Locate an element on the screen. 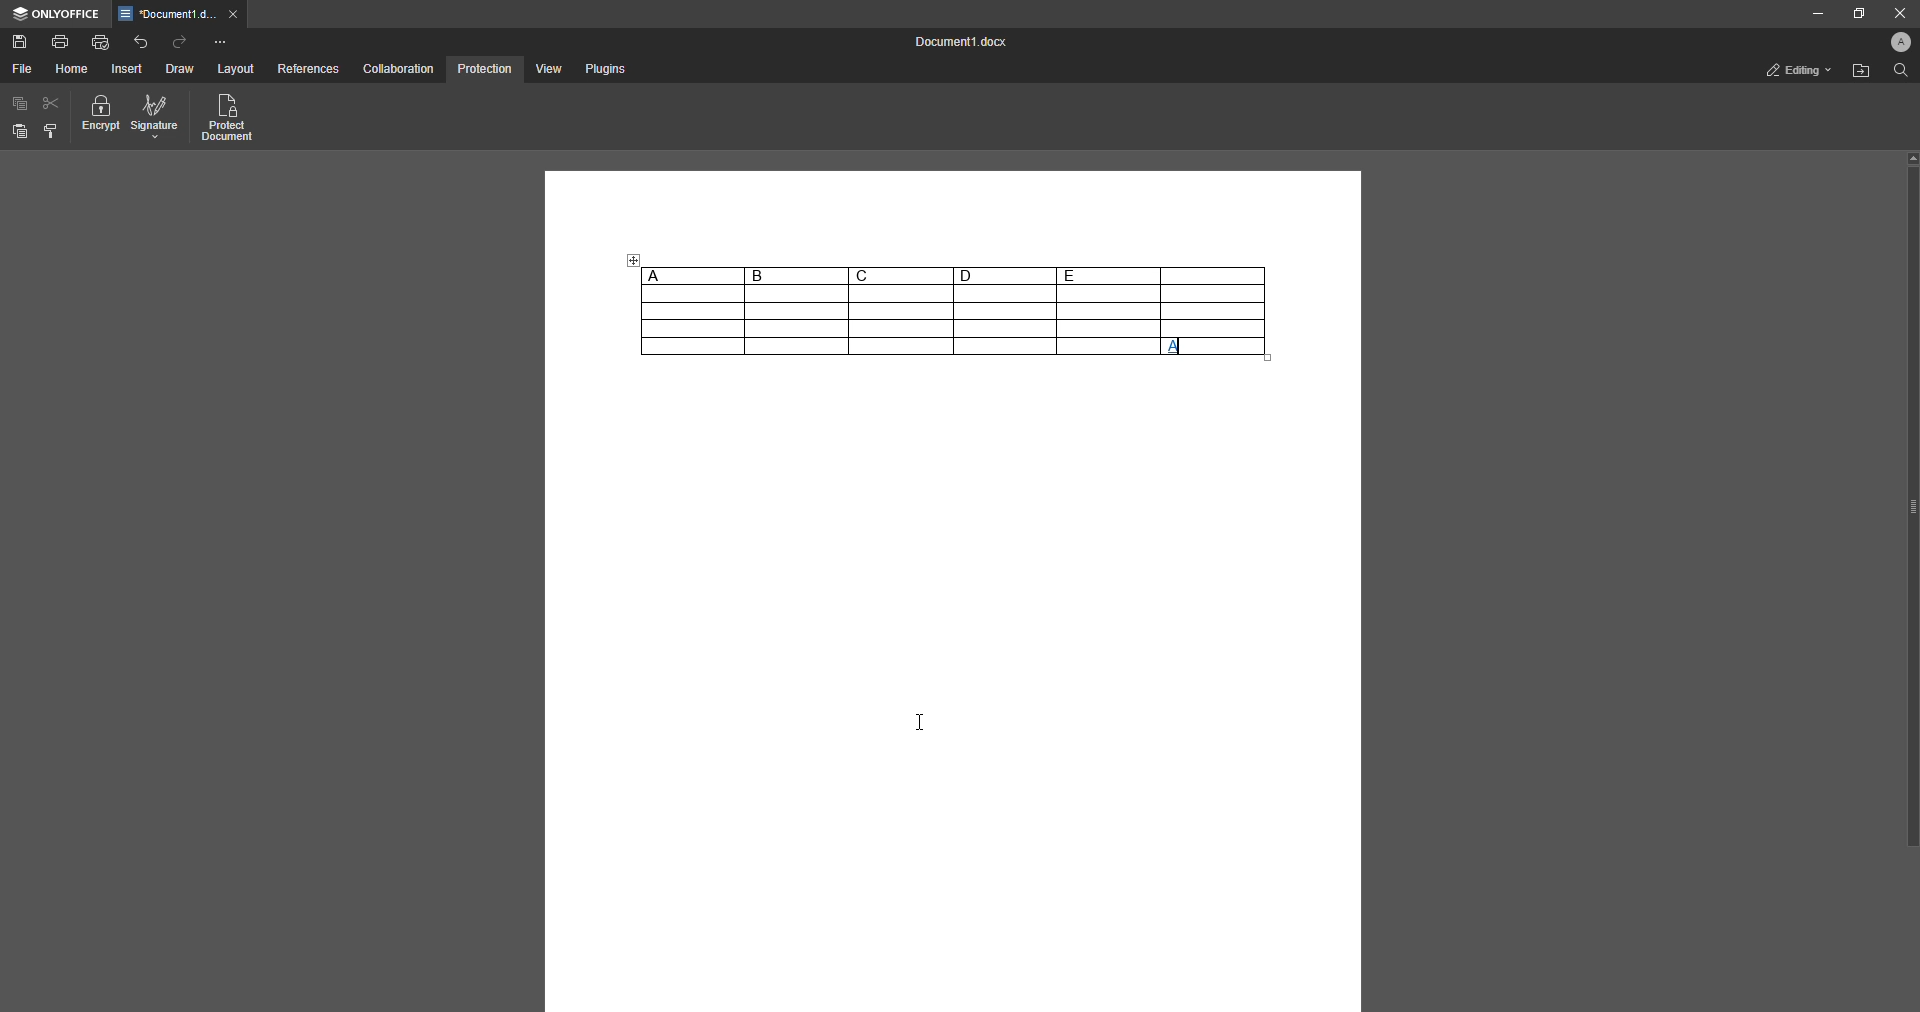 The image size is (1920, 1012). Plugins is located at coordinates (603, 70).